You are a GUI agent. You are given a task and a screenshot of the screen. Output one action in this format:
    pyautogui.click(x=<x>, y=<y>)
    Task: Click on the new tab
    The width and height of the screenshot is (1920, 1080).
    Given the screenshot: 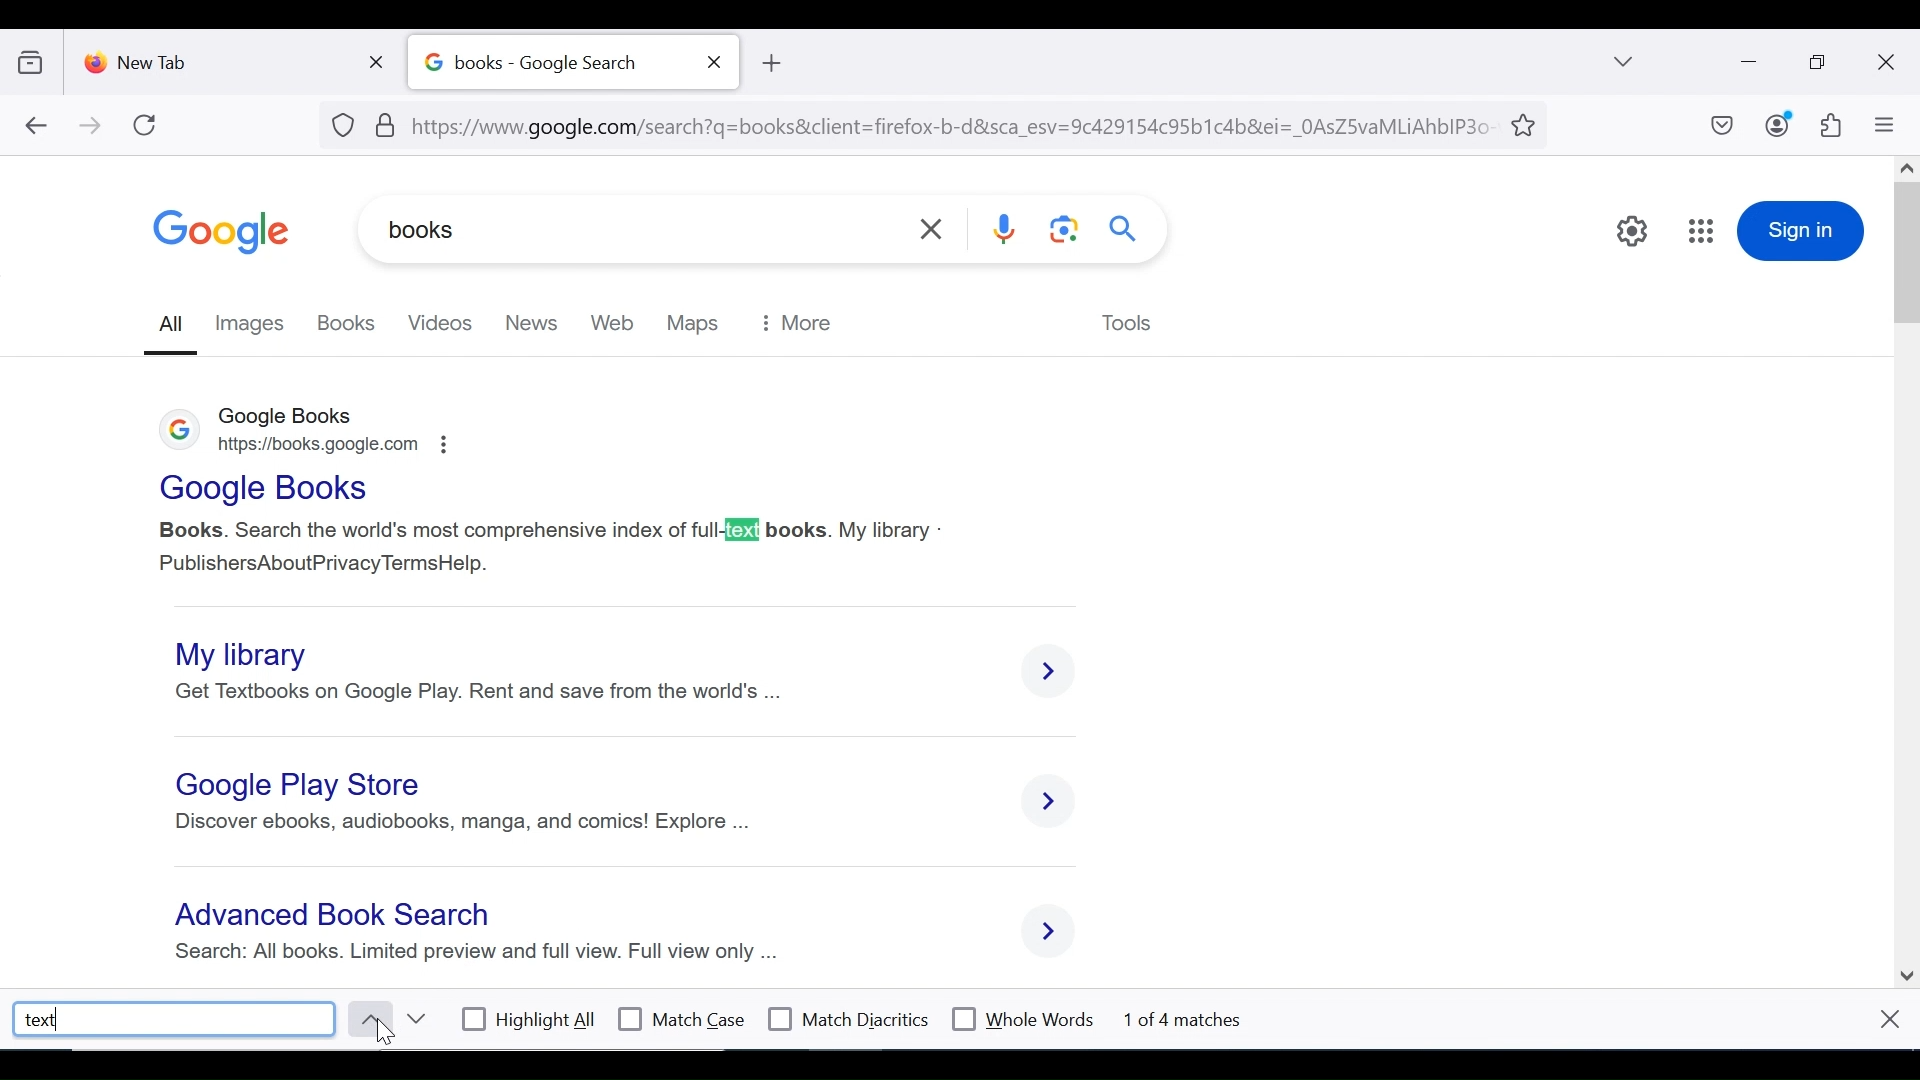 What is the action you would take?
    pyautogui.click(x=215, y=58)
    